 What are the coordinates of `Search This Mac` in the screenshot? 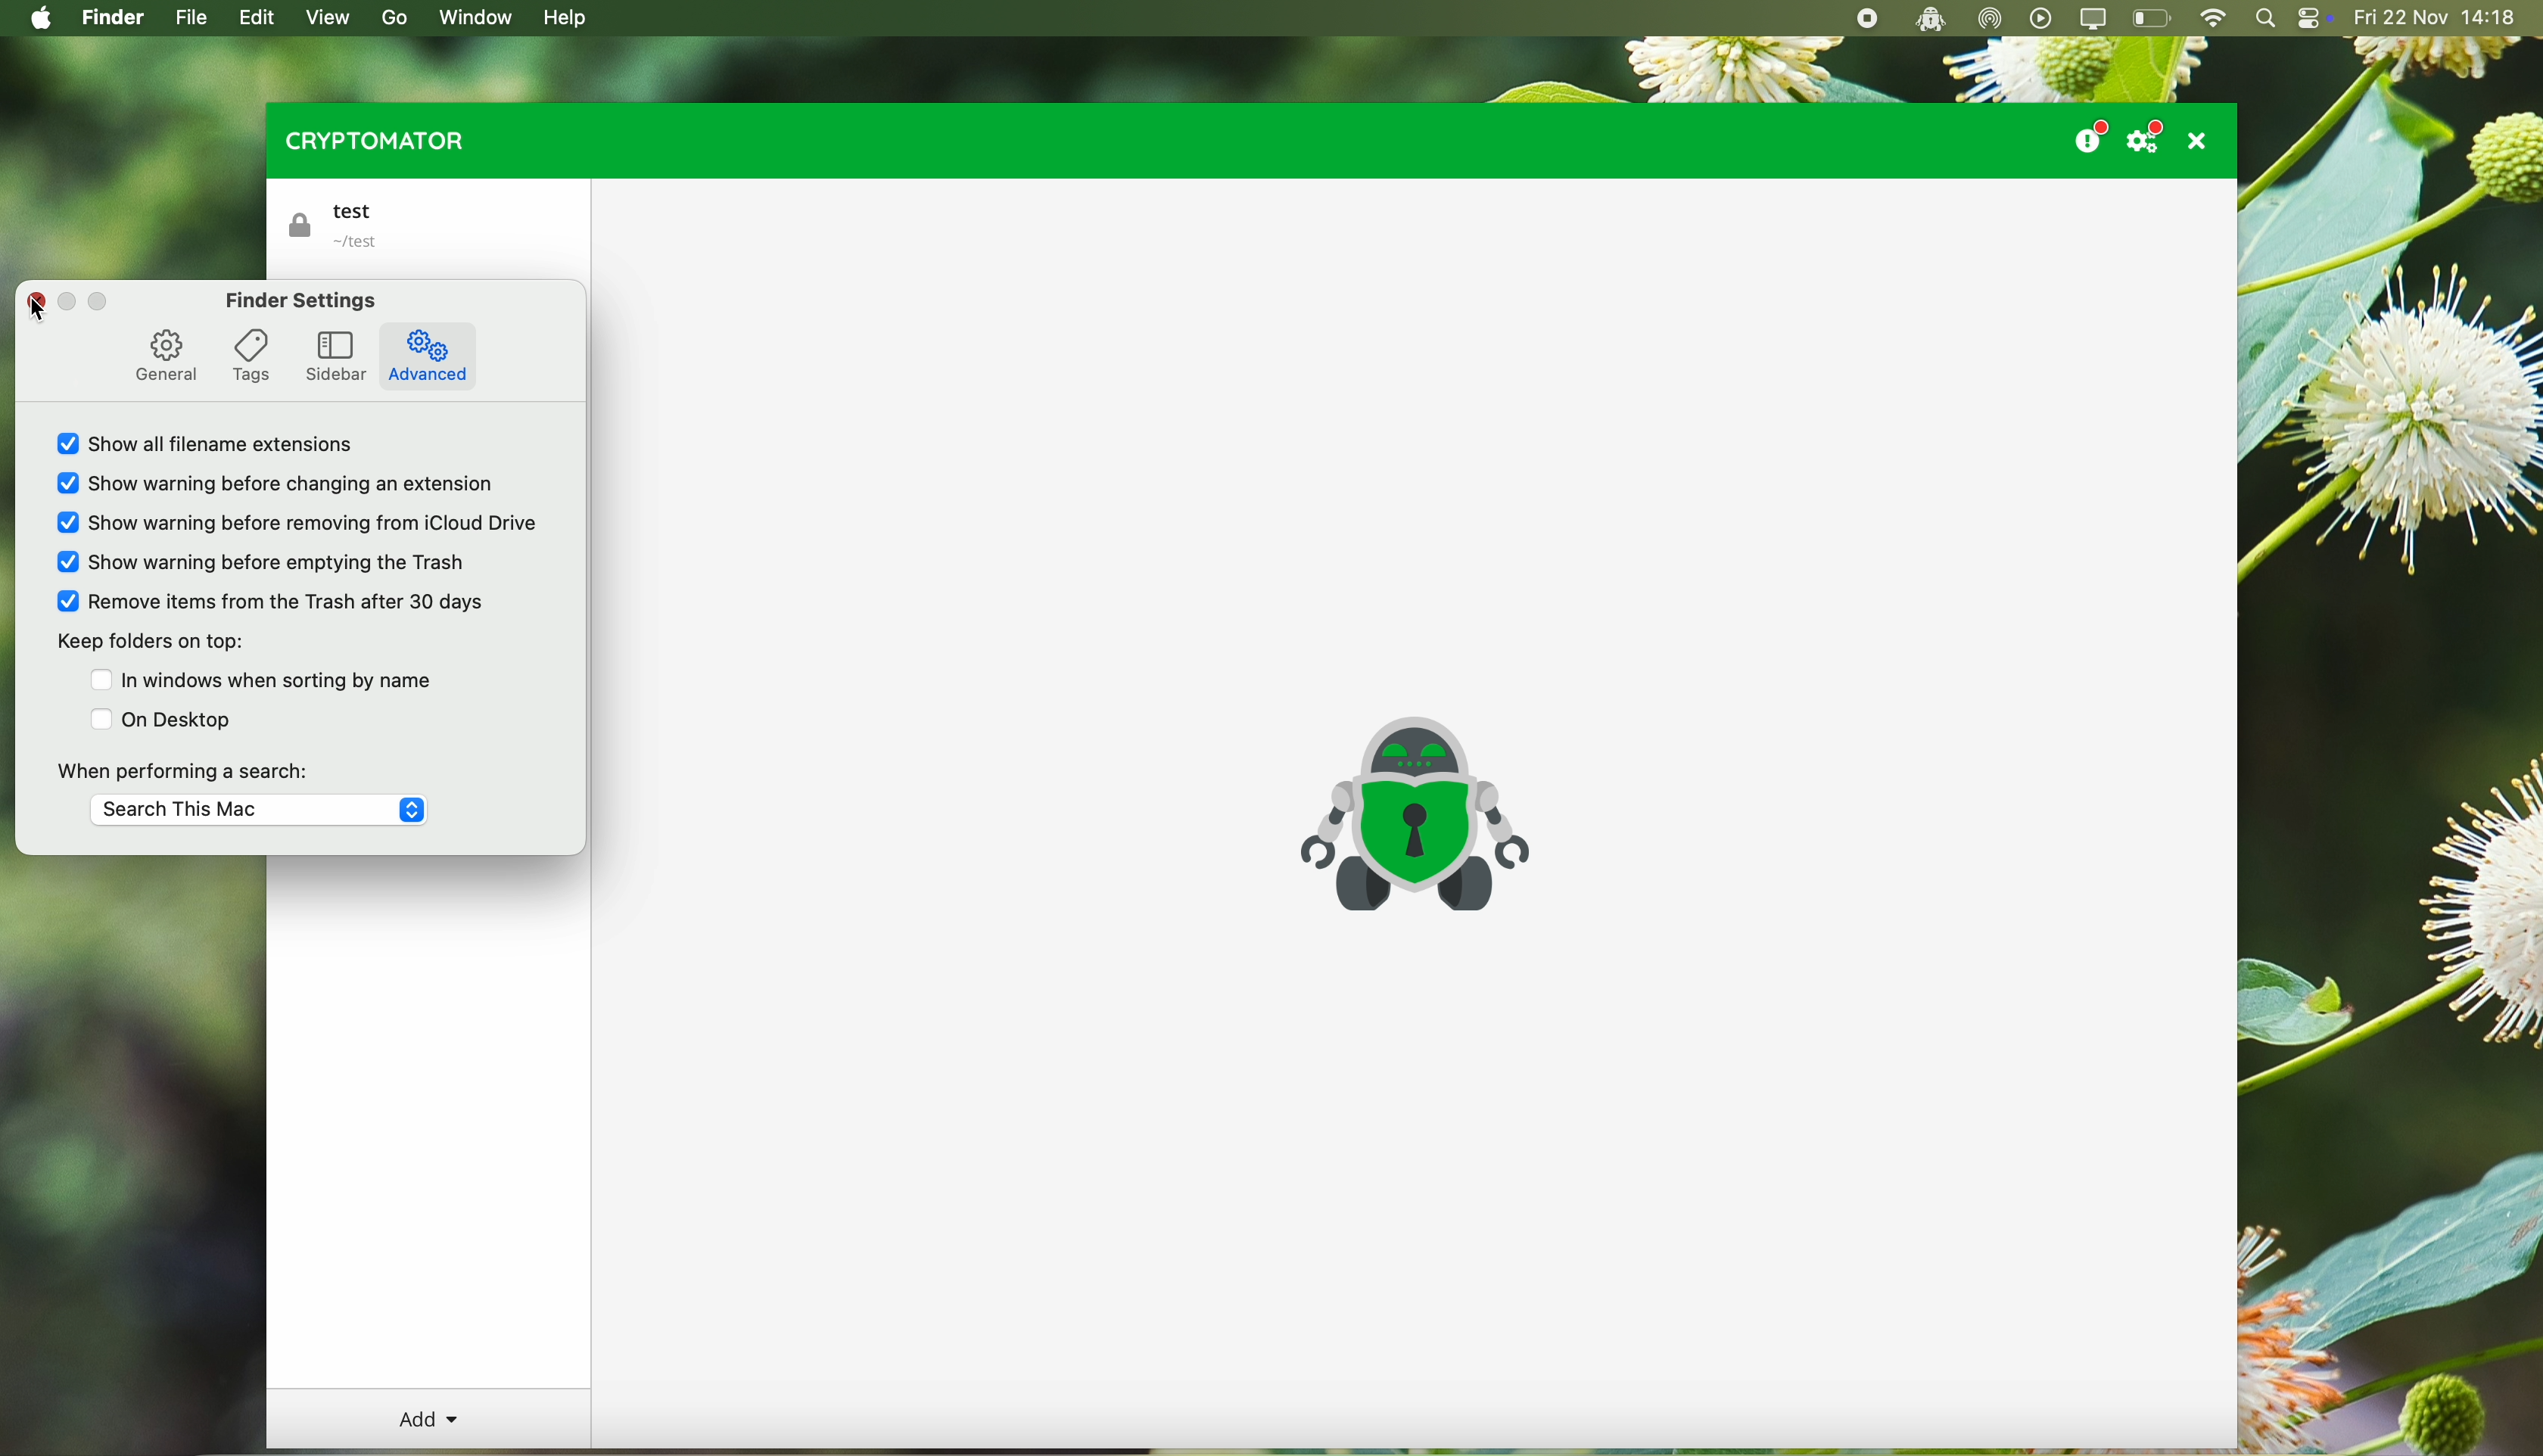 It's located at (259, 812).